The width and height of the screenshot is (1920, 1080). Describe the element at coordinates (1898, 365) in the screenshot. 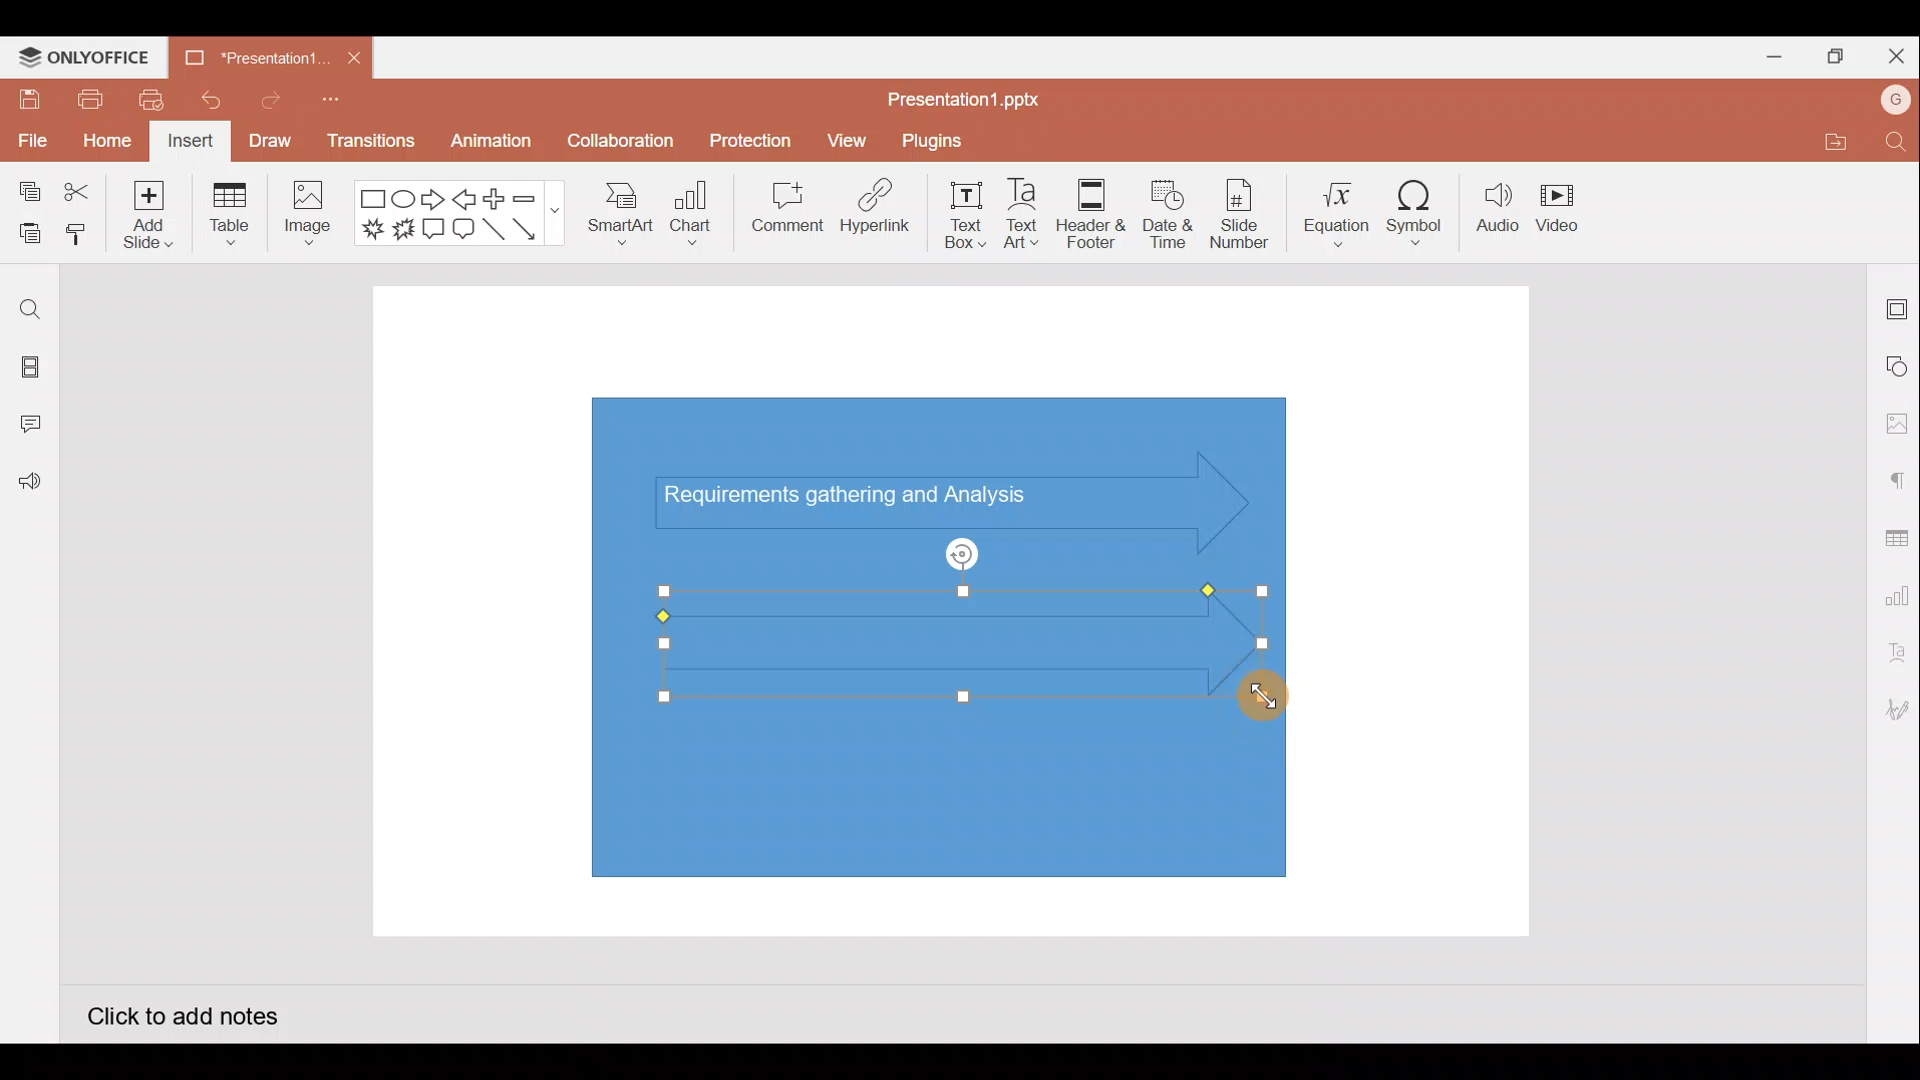

I see `Shape settings` at that location.